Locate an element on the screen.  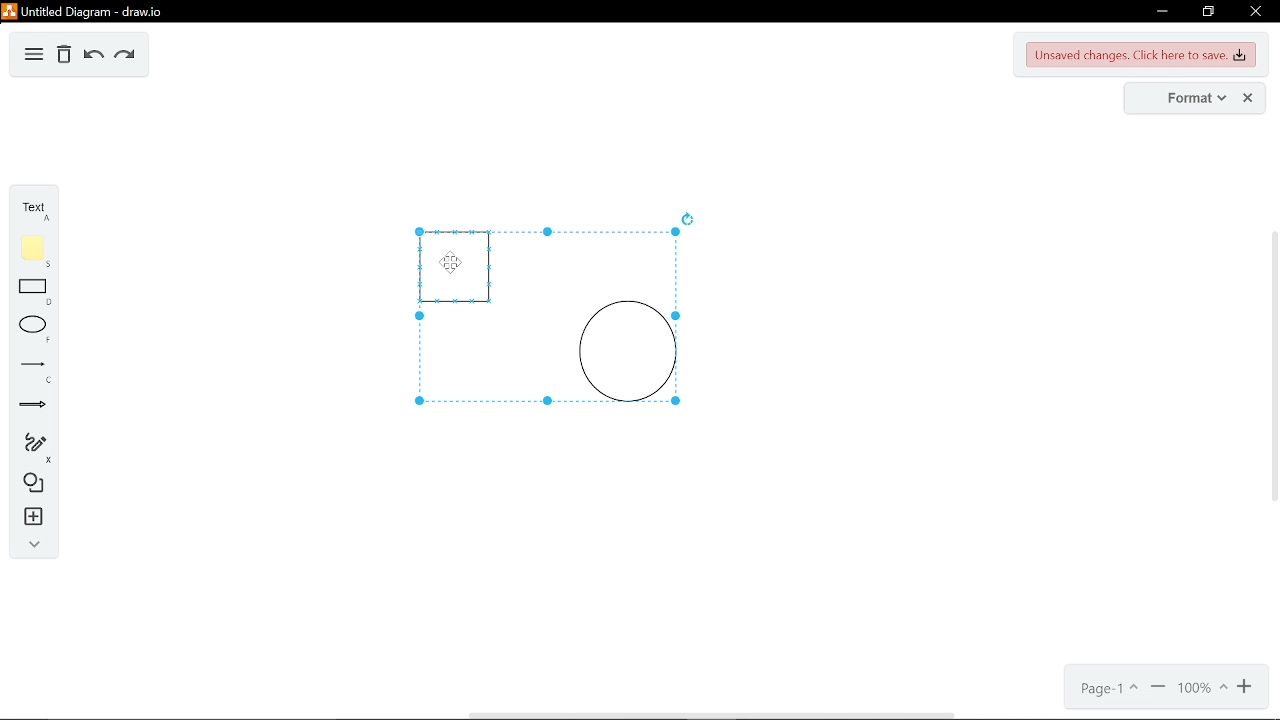
Cursor is located at coordinates (455, 265).